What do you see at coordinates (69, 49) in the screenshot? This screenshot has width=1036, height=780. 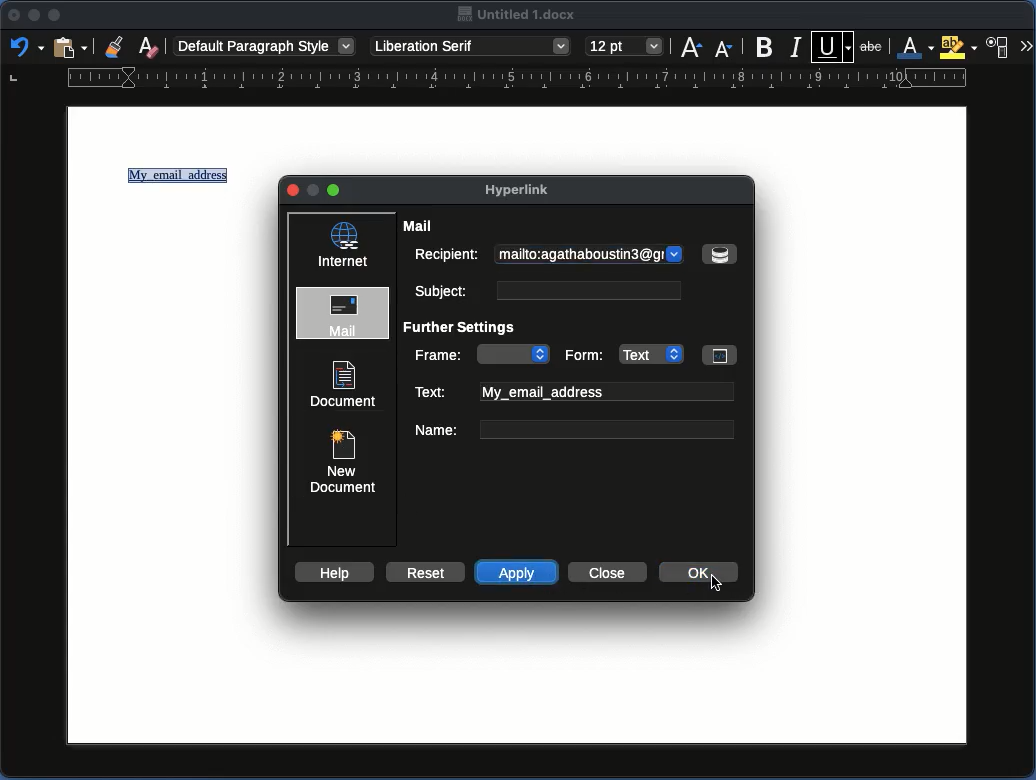 I see `Clipboard` at bounding box center [69, 49].